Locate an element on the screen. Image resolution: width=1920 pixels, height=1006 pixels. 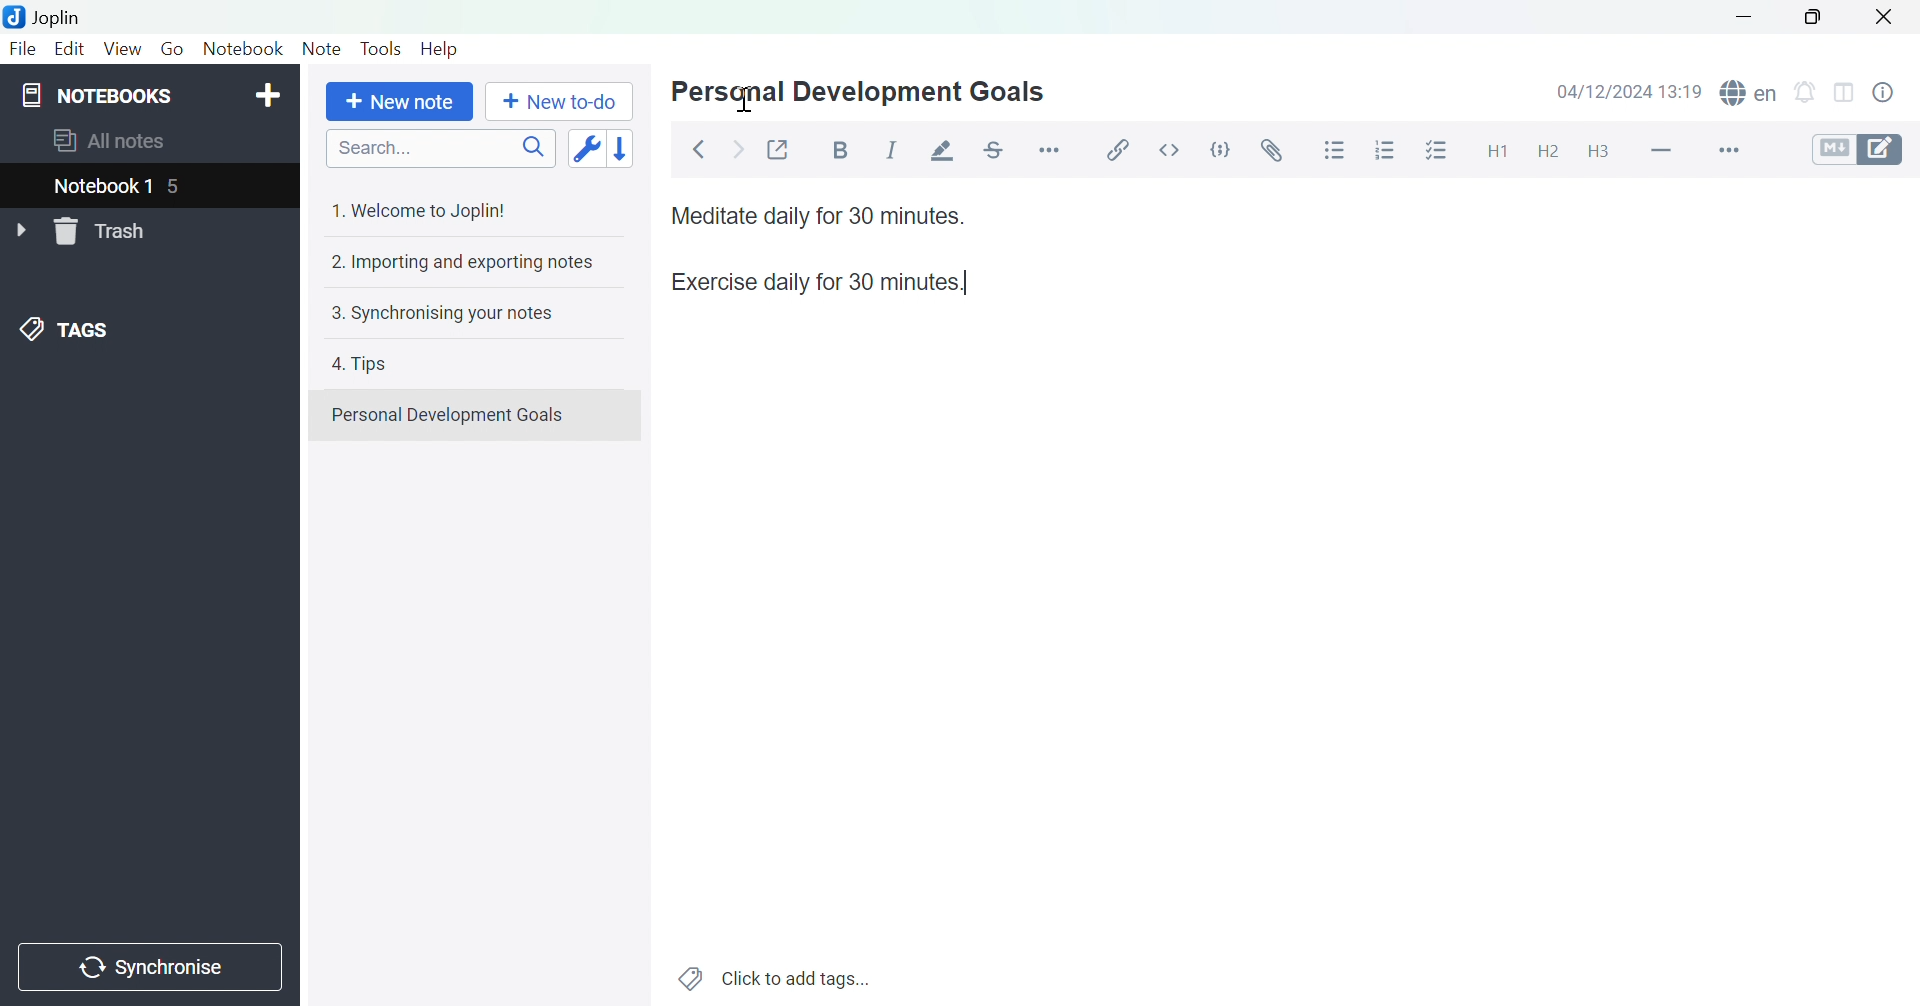
Notebook is located at coordinates (245, 52).